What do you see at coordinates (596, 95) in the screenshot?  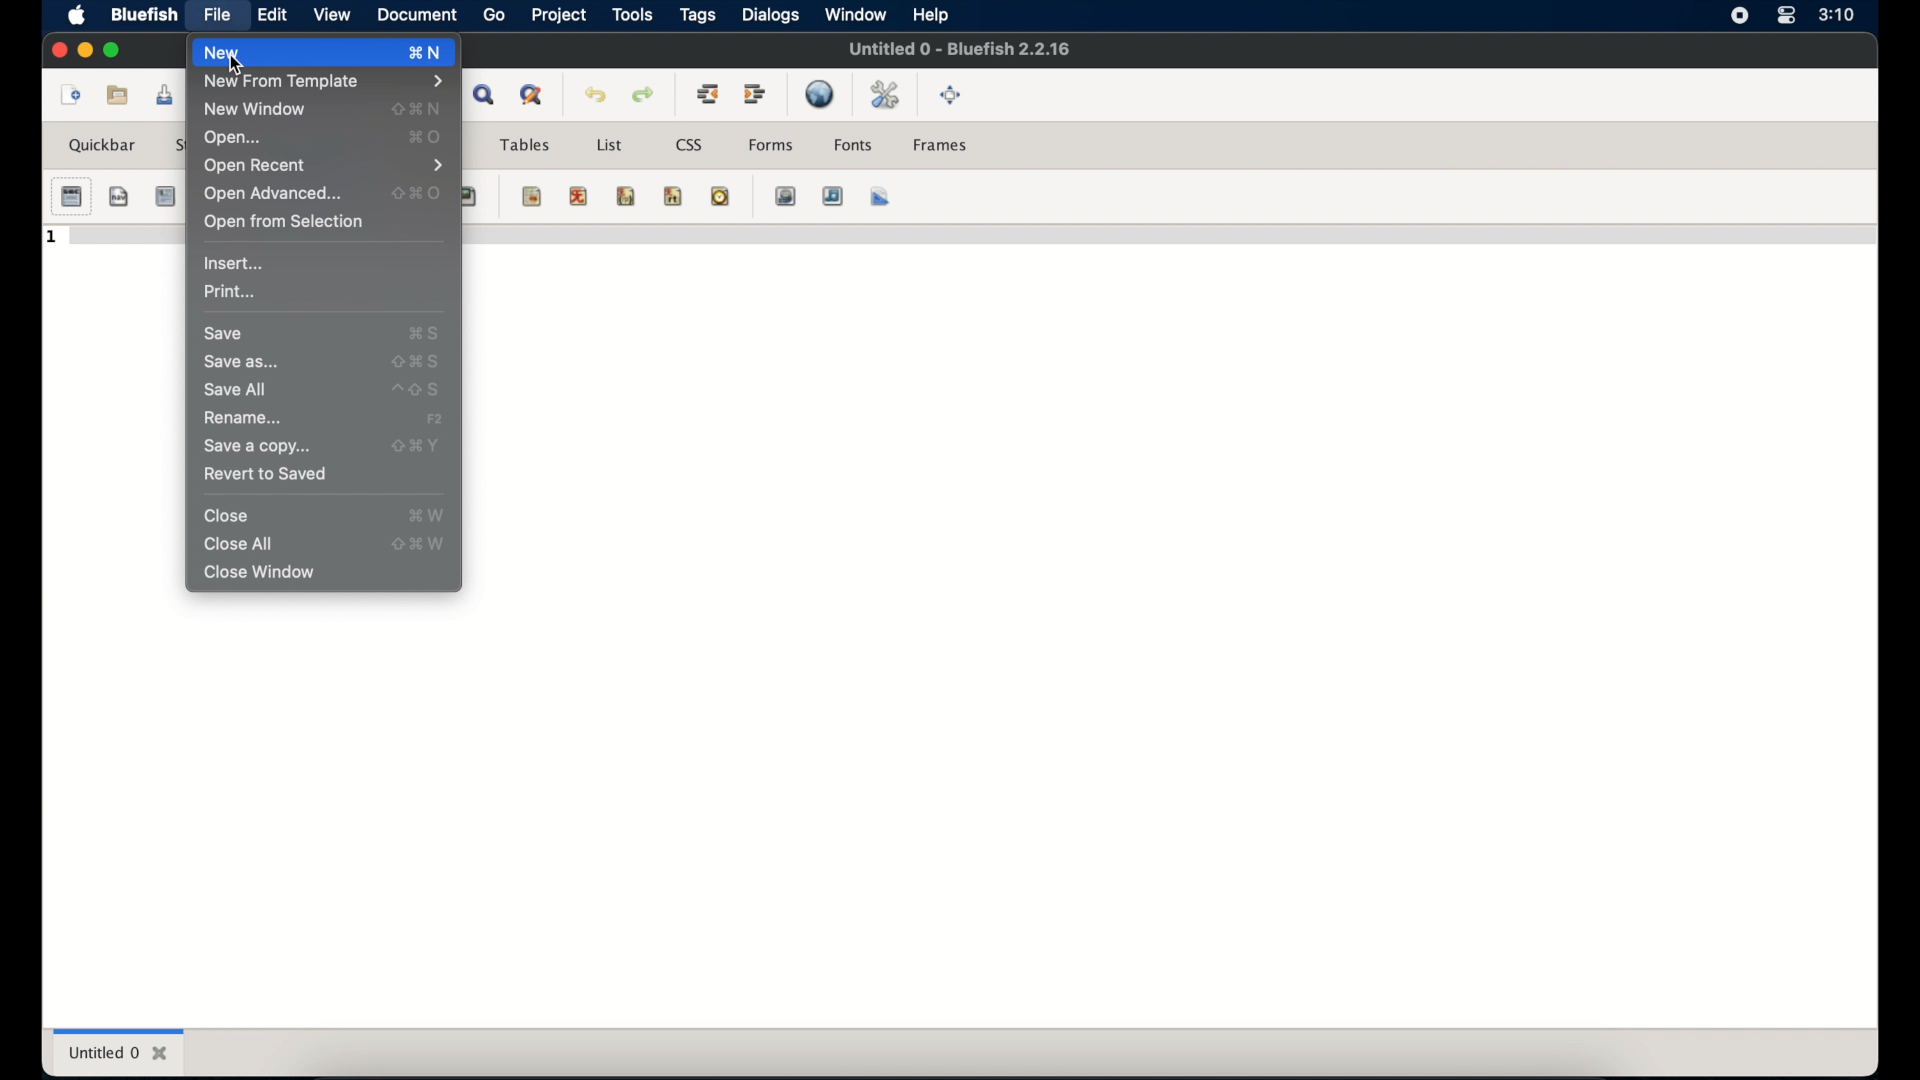 I see `undo` at bounding box center [596, 95].